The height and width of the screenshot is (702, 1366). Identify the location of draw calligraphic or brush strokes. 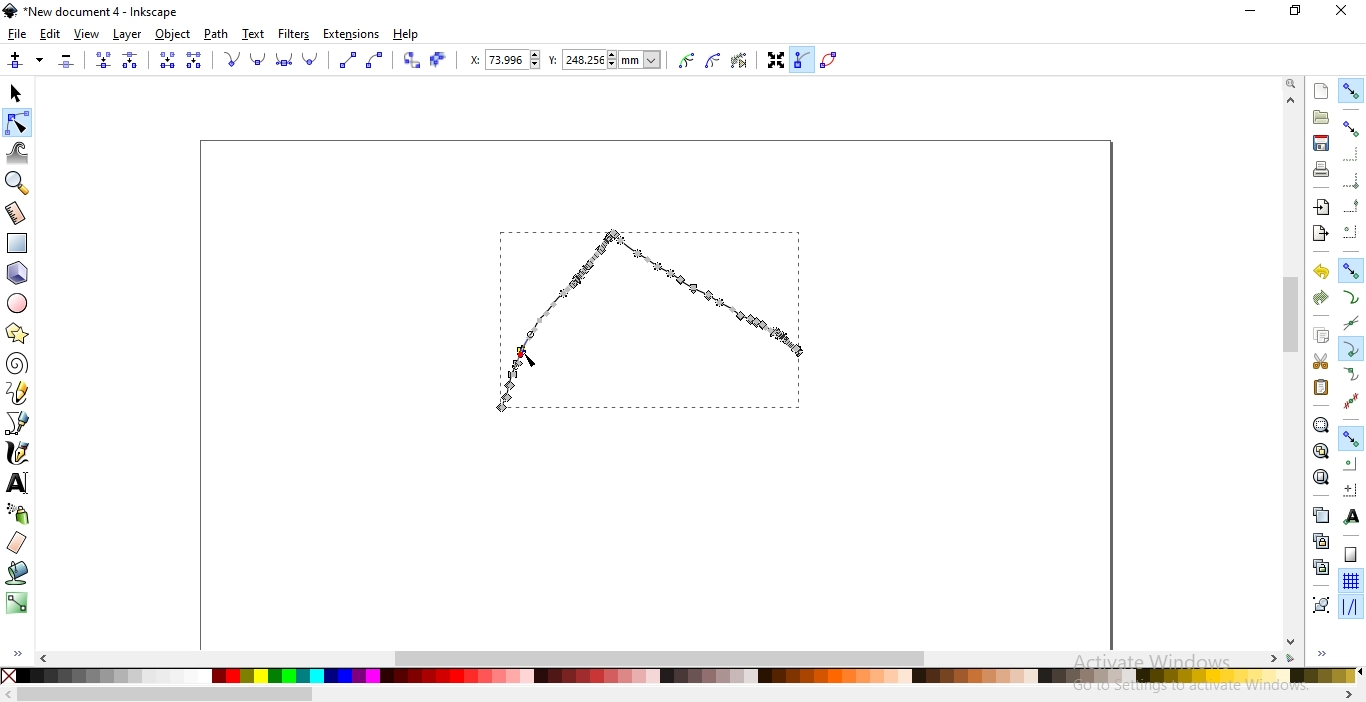
(19, 453).